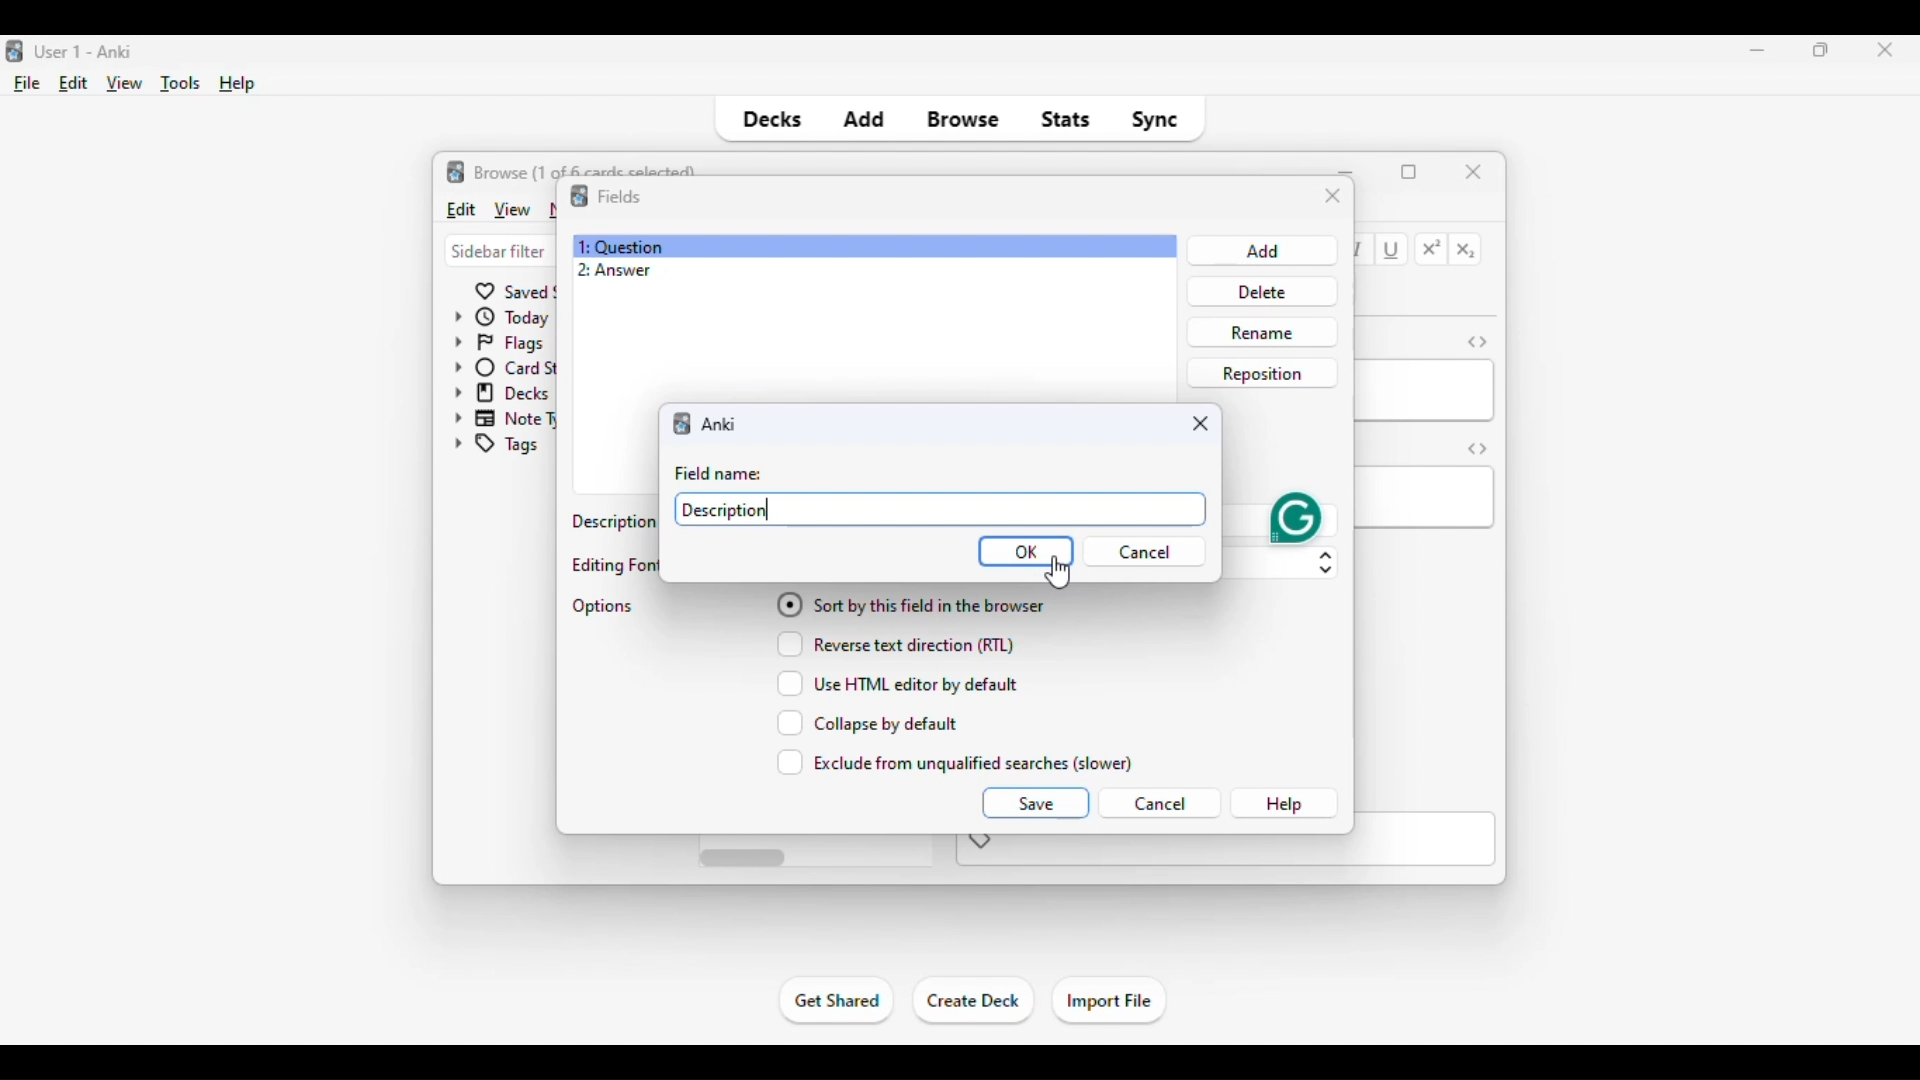  What do you see at coordinates (1261, 332) in the screenshot?
I see `rename` at bounding box center [1261, 332].